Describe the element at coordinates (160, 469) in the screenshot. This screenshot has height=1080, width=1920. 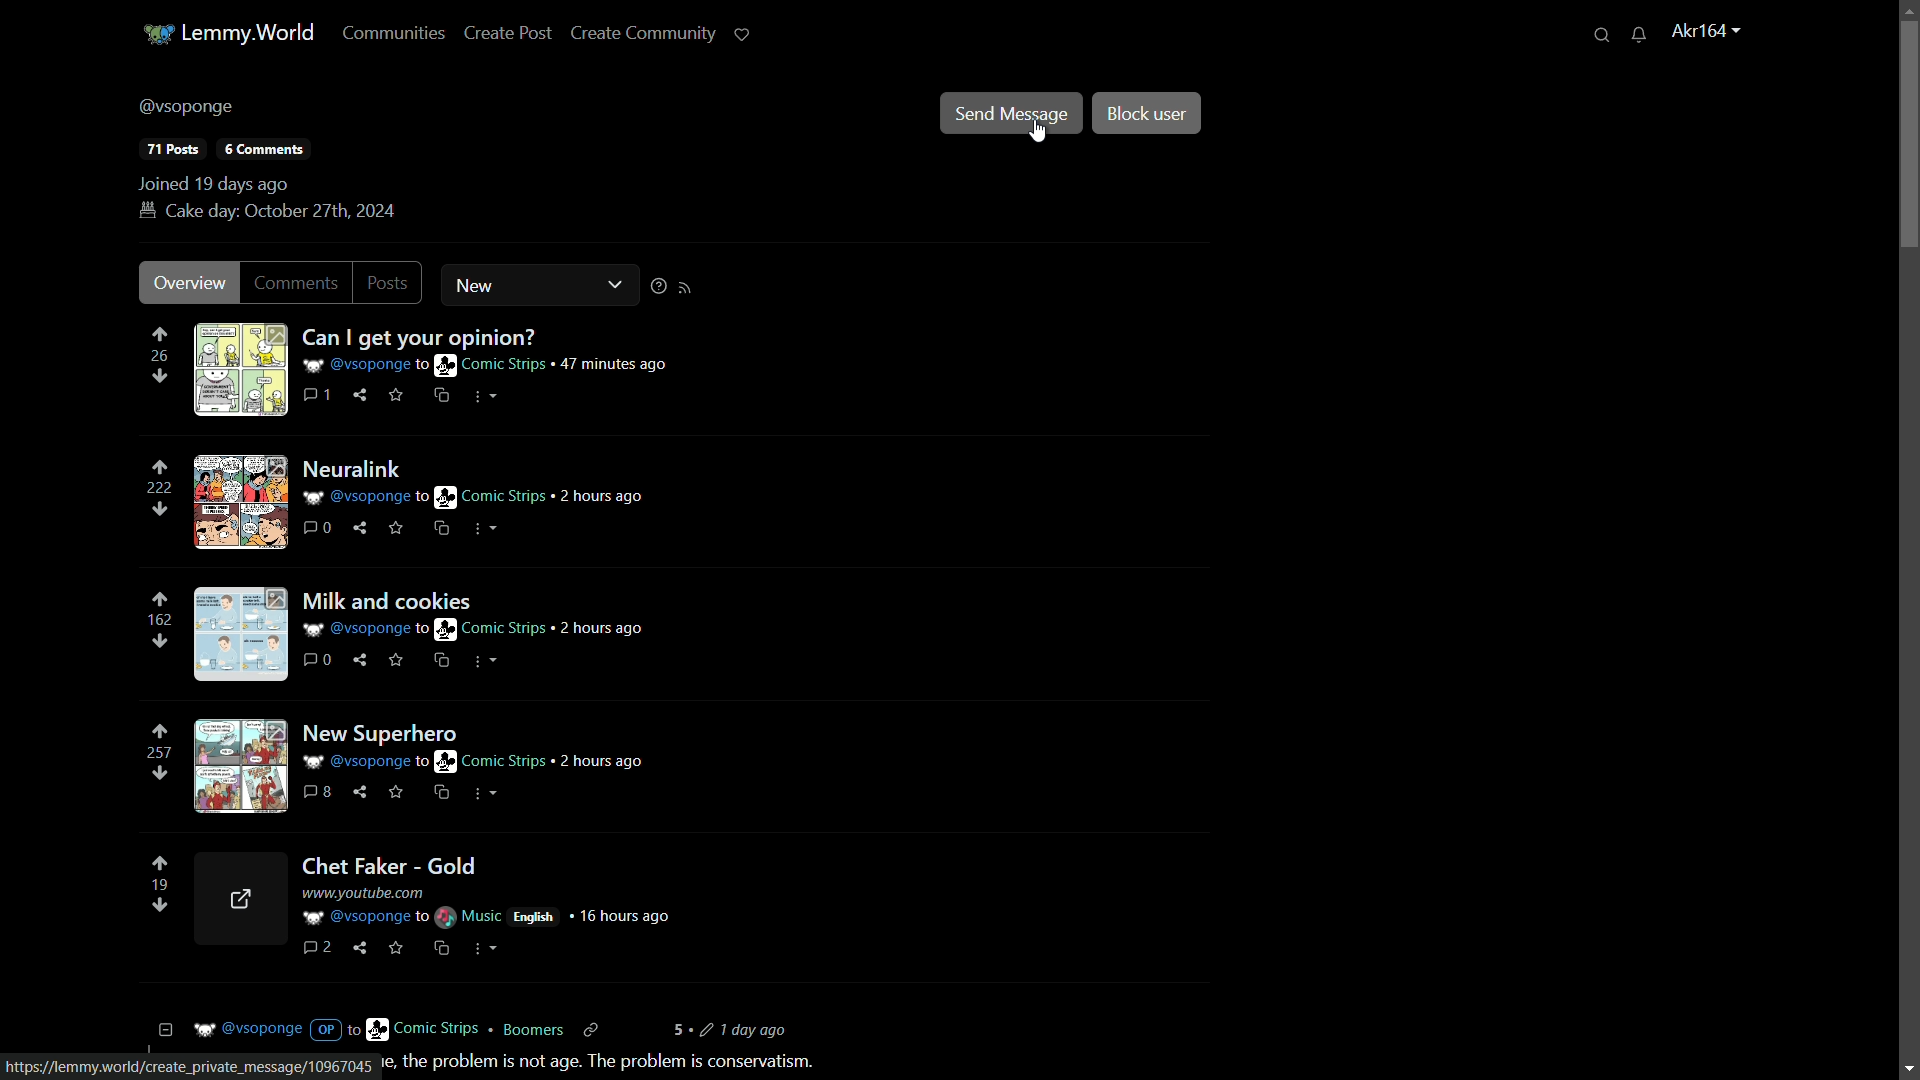
I see `upvote` at that location.